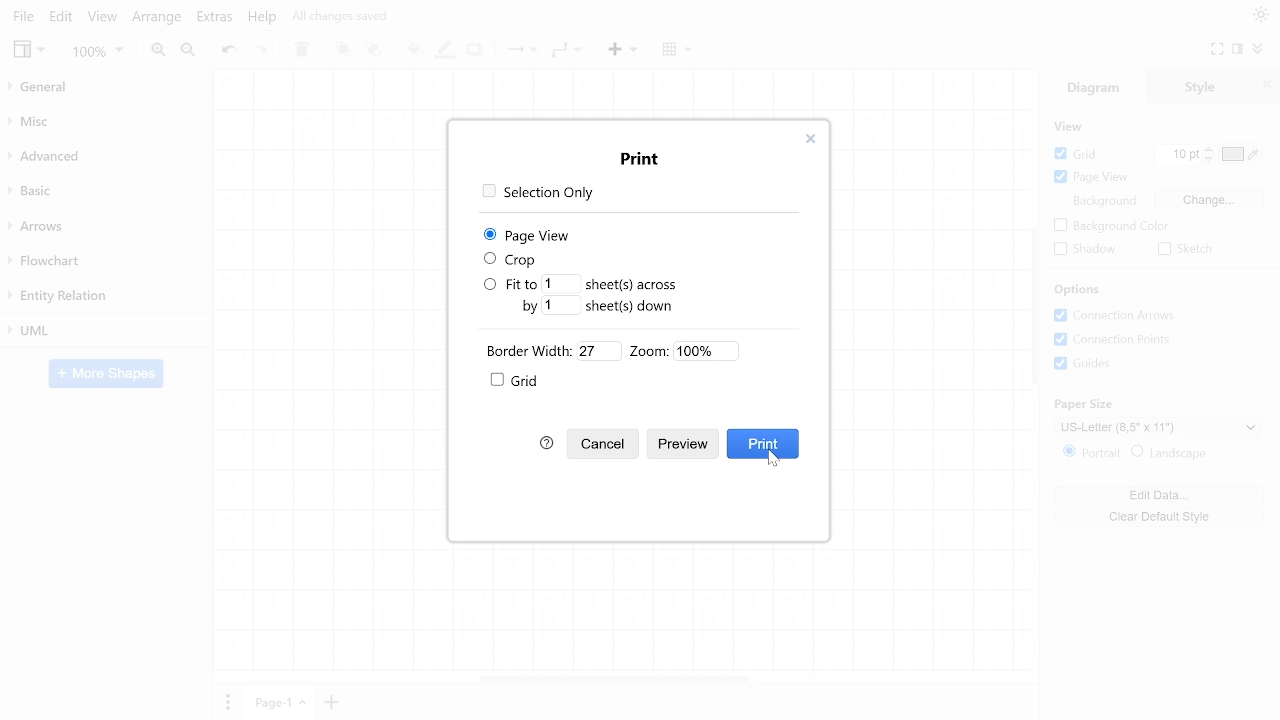  What do you see at coordinates (104, 296) in the screenshot?
I see `Entity relation` at bounding box center [104, 296].